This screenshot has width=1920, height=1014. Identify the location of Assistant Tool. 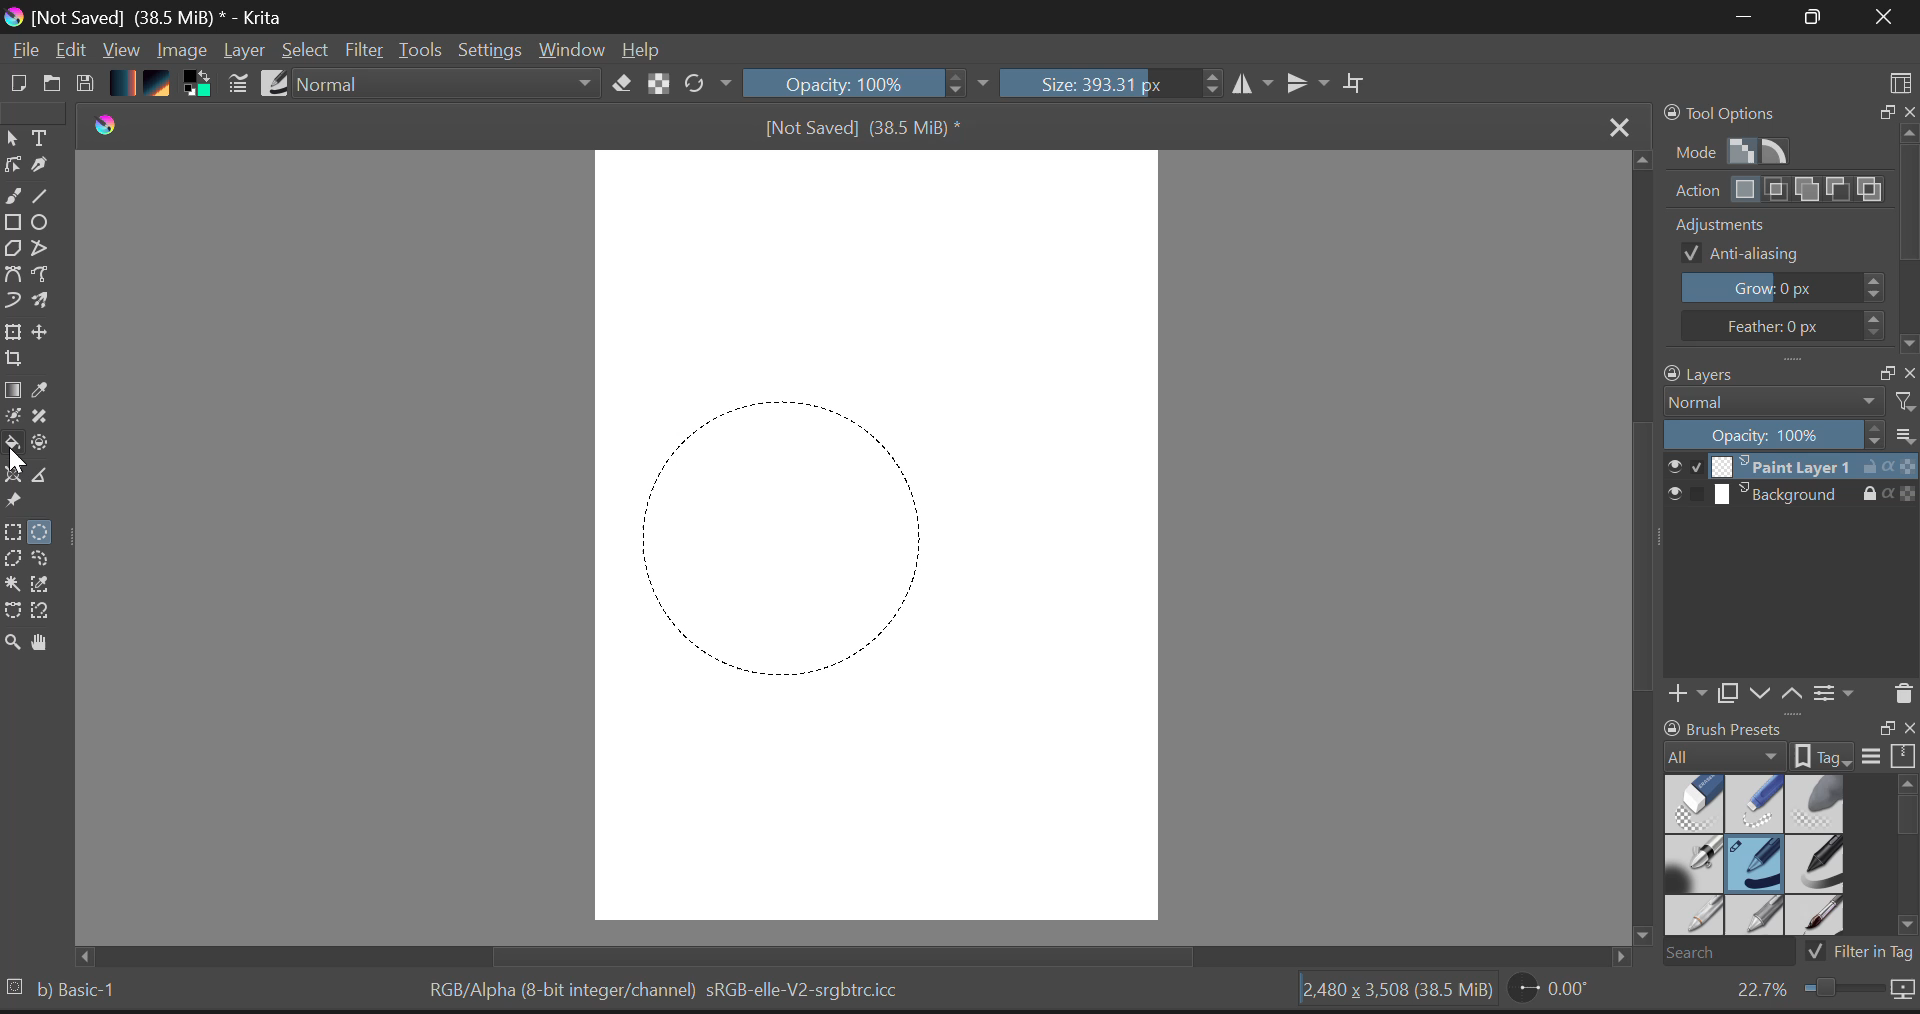
(16, 472).